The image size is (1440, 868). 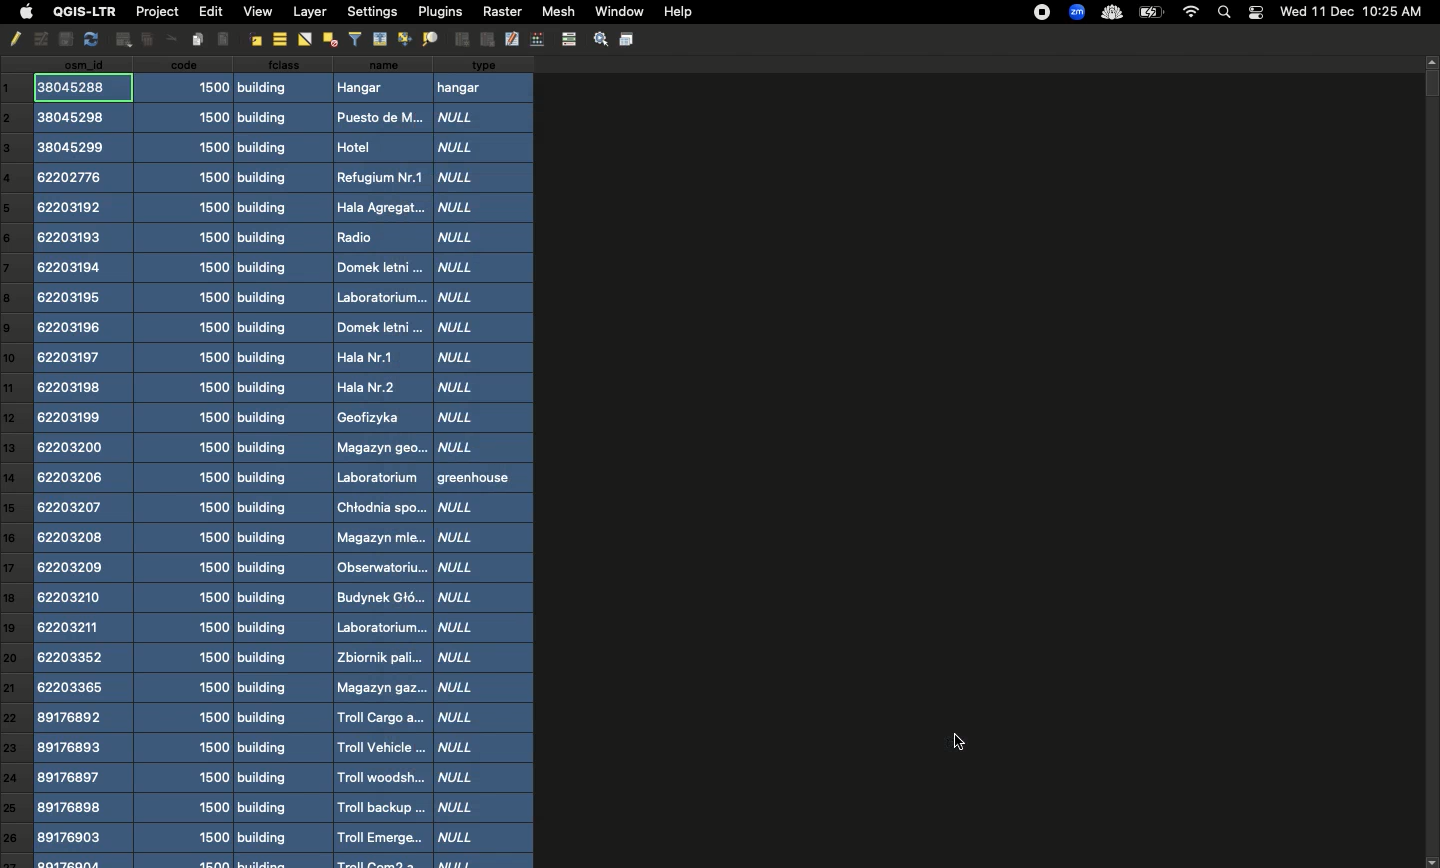 What do you see at coordinates (328, 39) in the screenshot?
I see `Distribute Objects Evenly` at bounding box center [328, 39].